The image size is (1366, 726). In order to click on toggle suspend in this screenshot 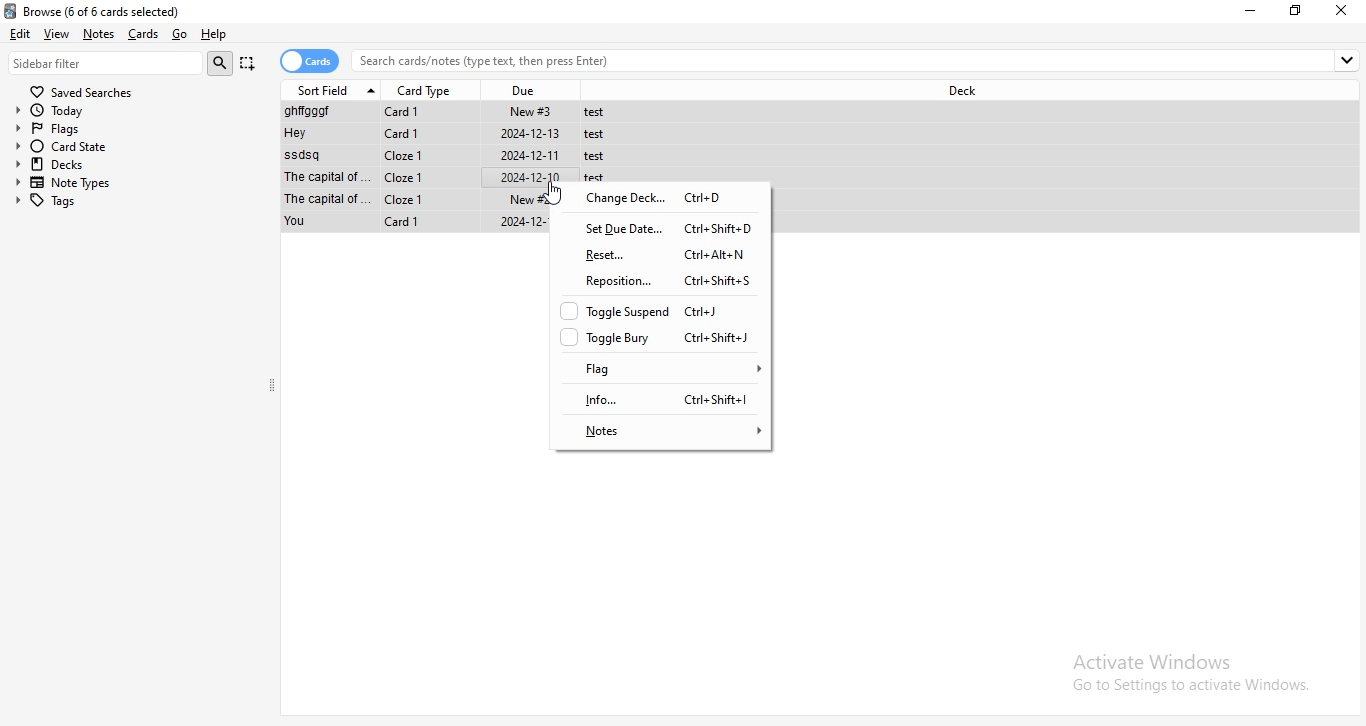, I will do `click(656, 311)`.